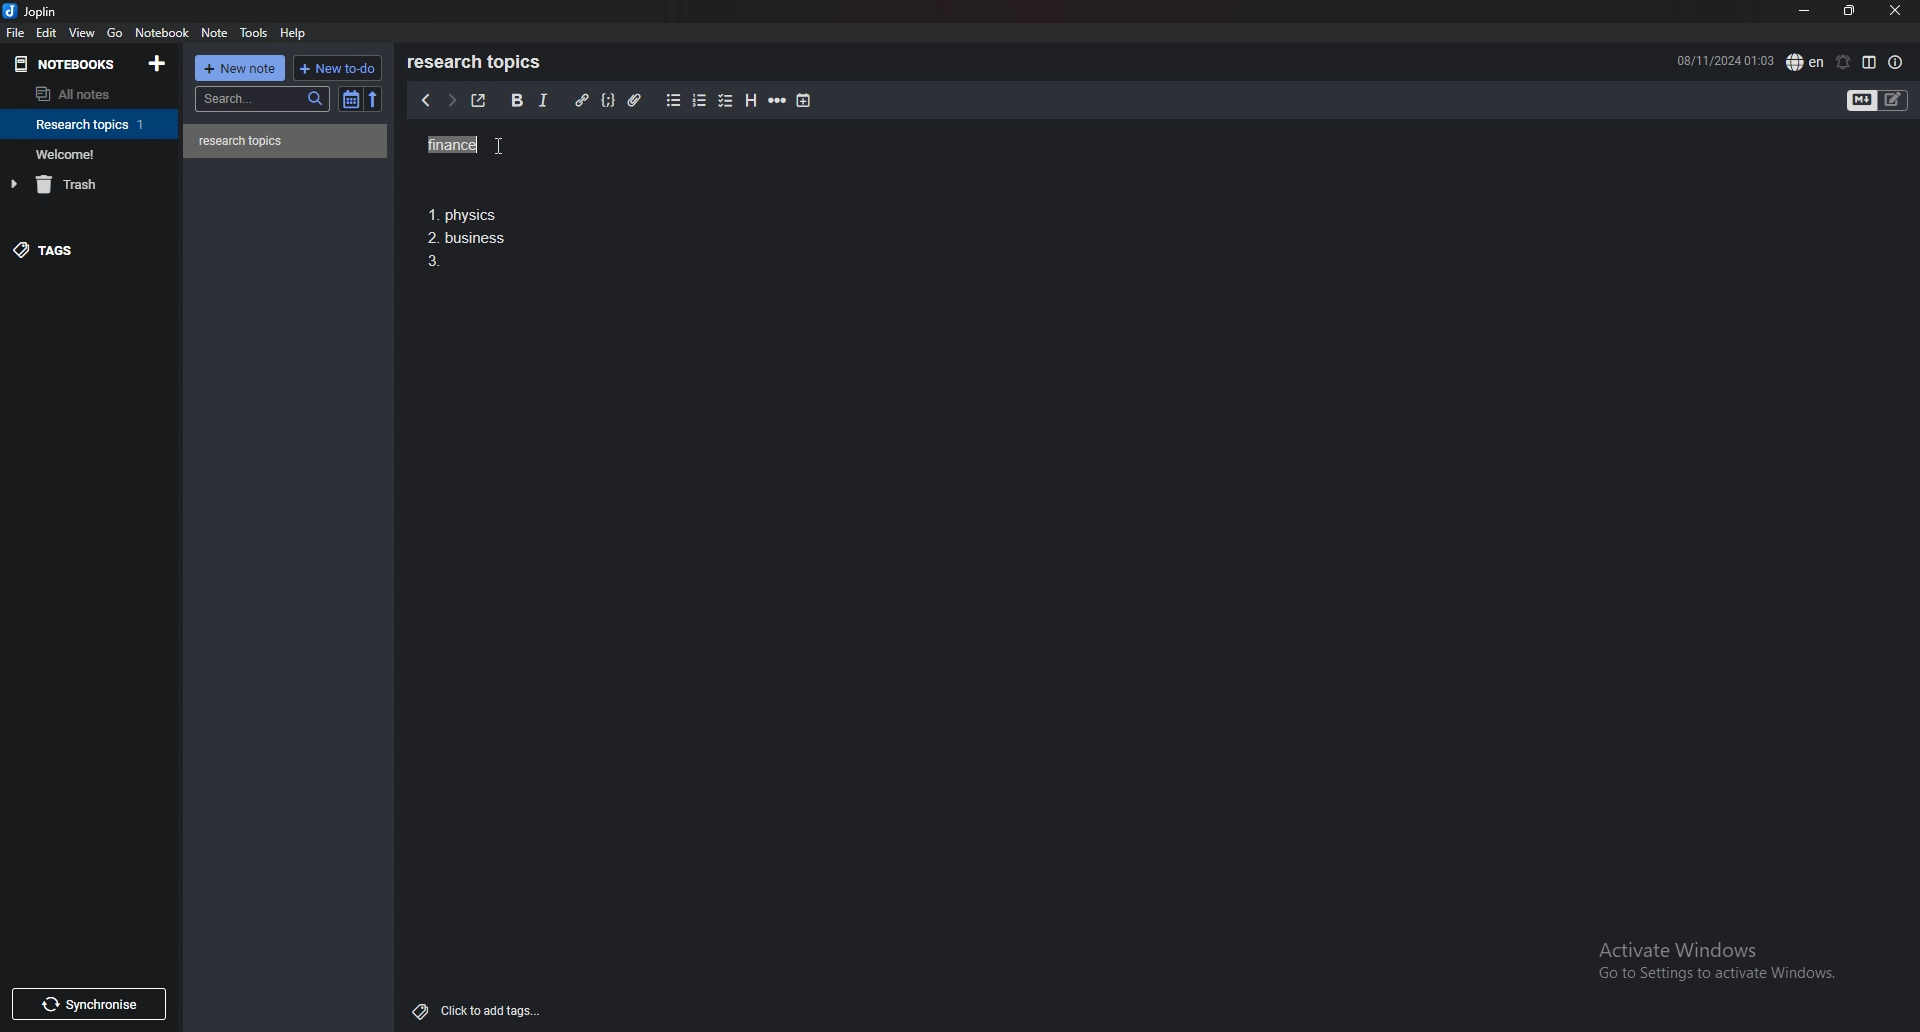  Describe the element at coordinates (453, 145) in the screenshot. I see `selected text - finance` at that location.